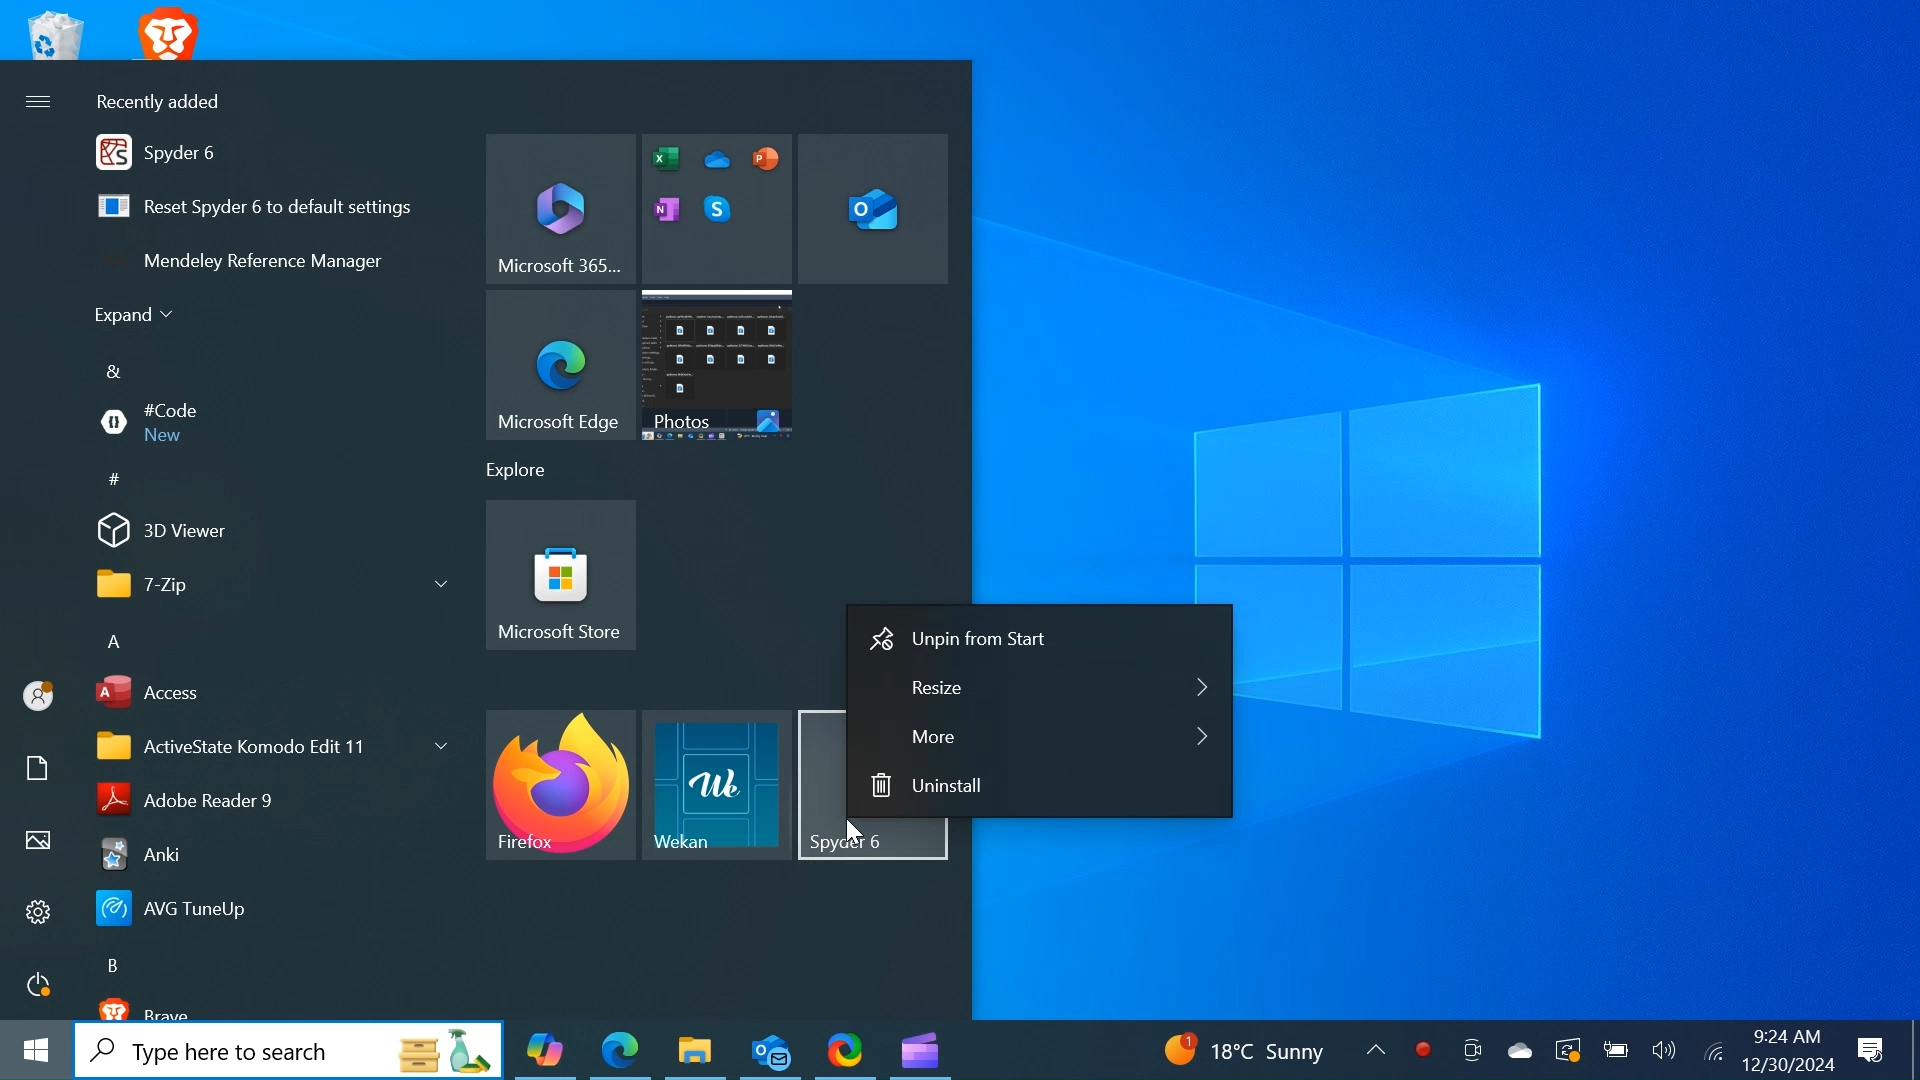 The width and height of the screenshot is (1920, 1080). I want to click on Microsoft 365, so click(560, 208).